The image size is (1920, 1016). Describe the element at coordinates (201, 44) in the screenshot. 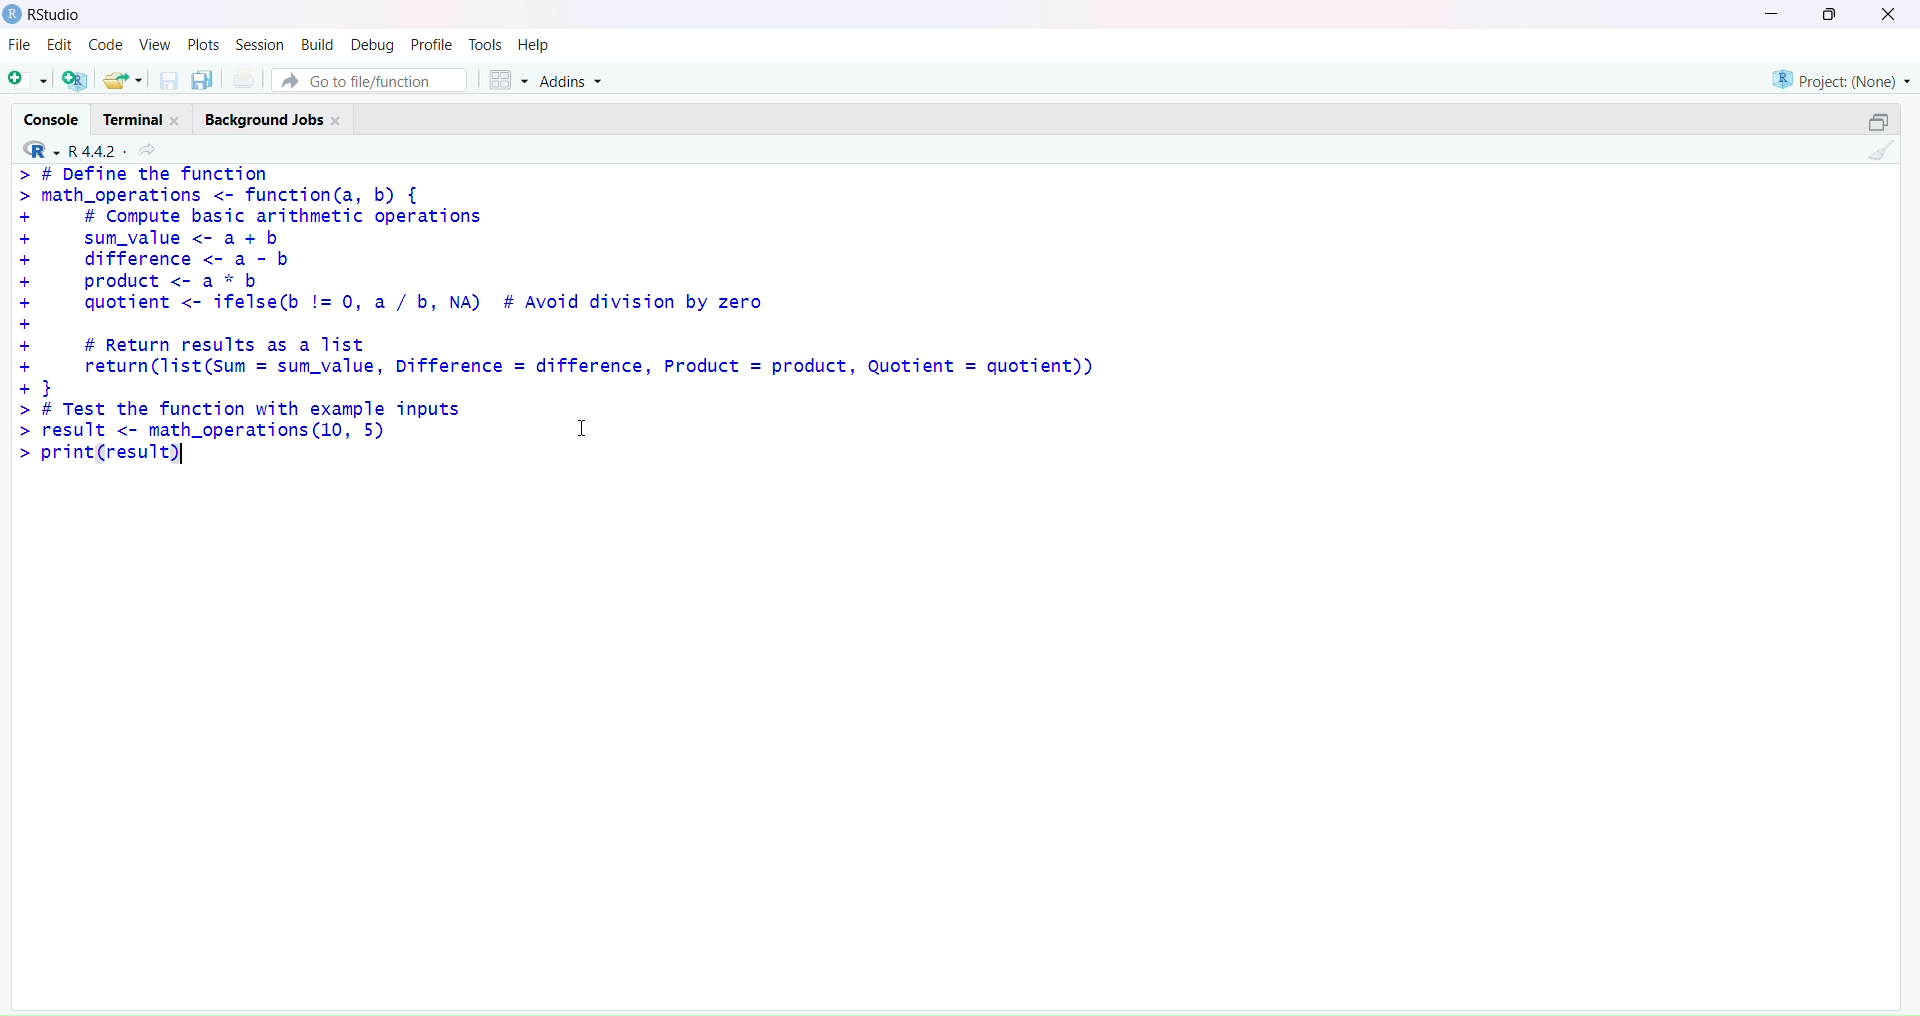

I see `Plots` at that location.